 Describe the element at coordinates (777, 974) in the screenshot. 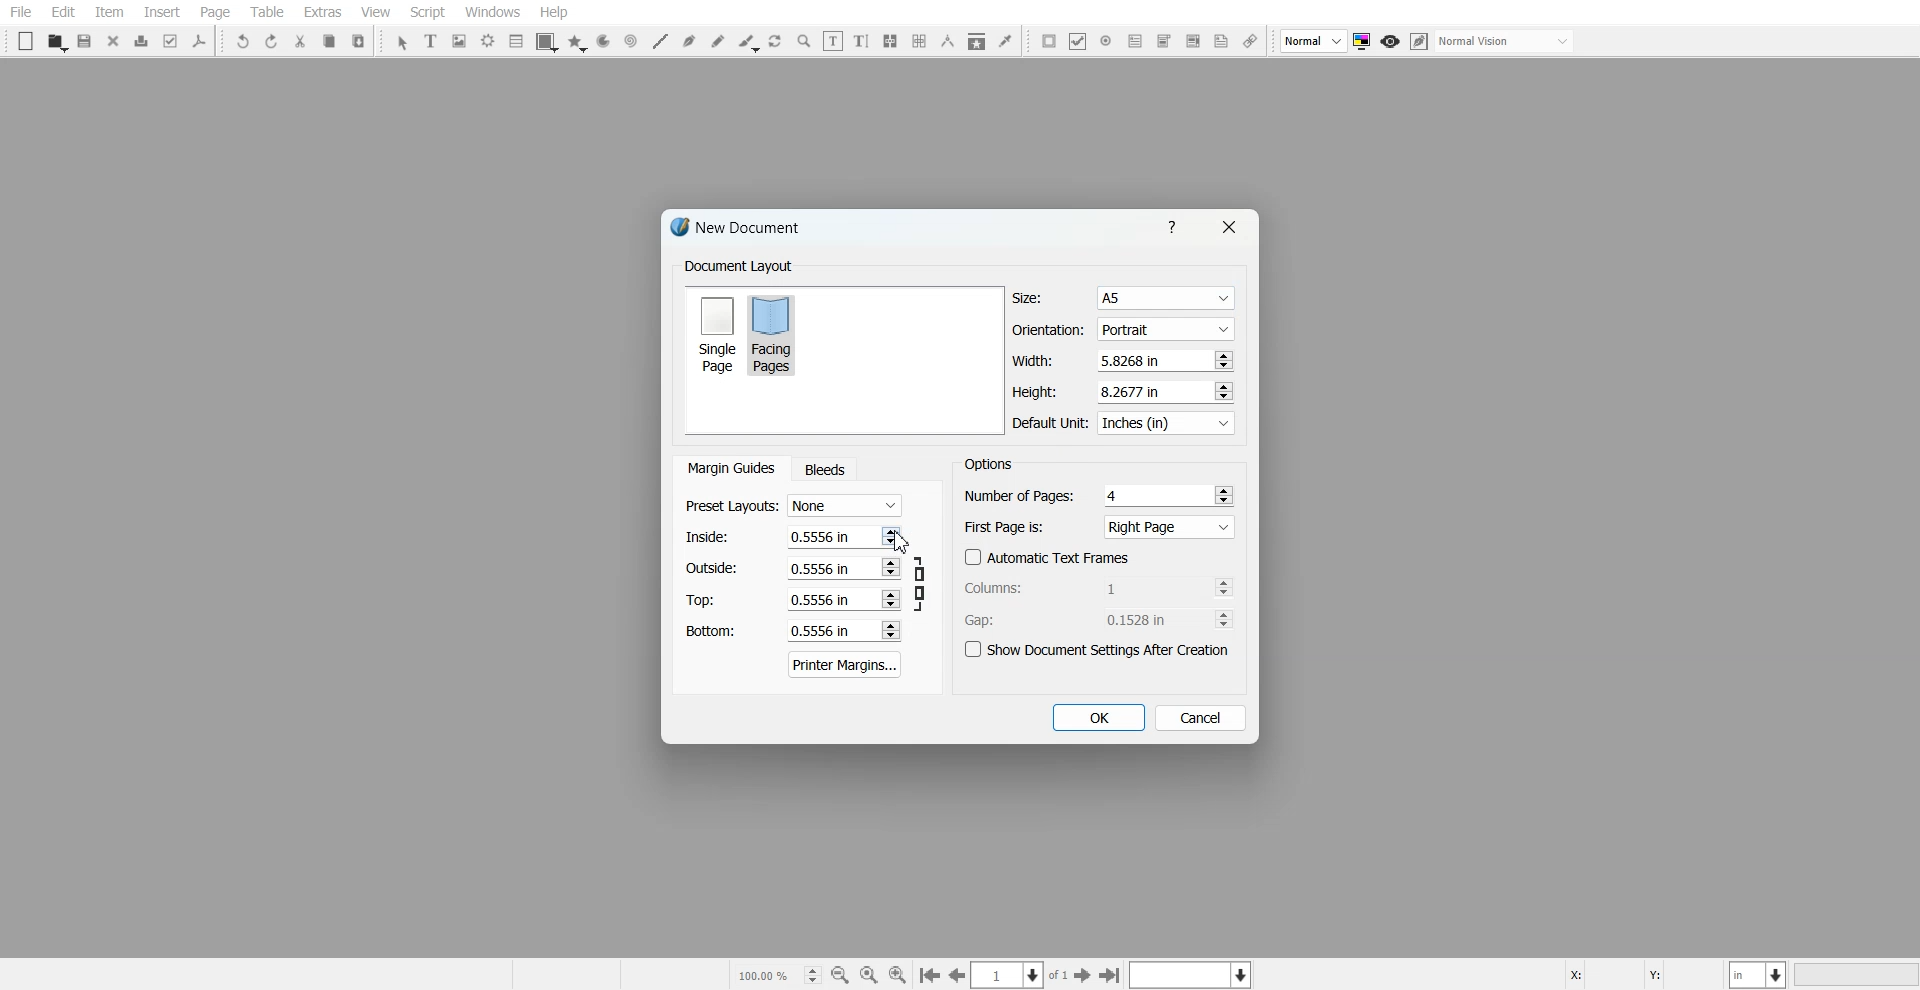

I see `Select current zoom` at that location.